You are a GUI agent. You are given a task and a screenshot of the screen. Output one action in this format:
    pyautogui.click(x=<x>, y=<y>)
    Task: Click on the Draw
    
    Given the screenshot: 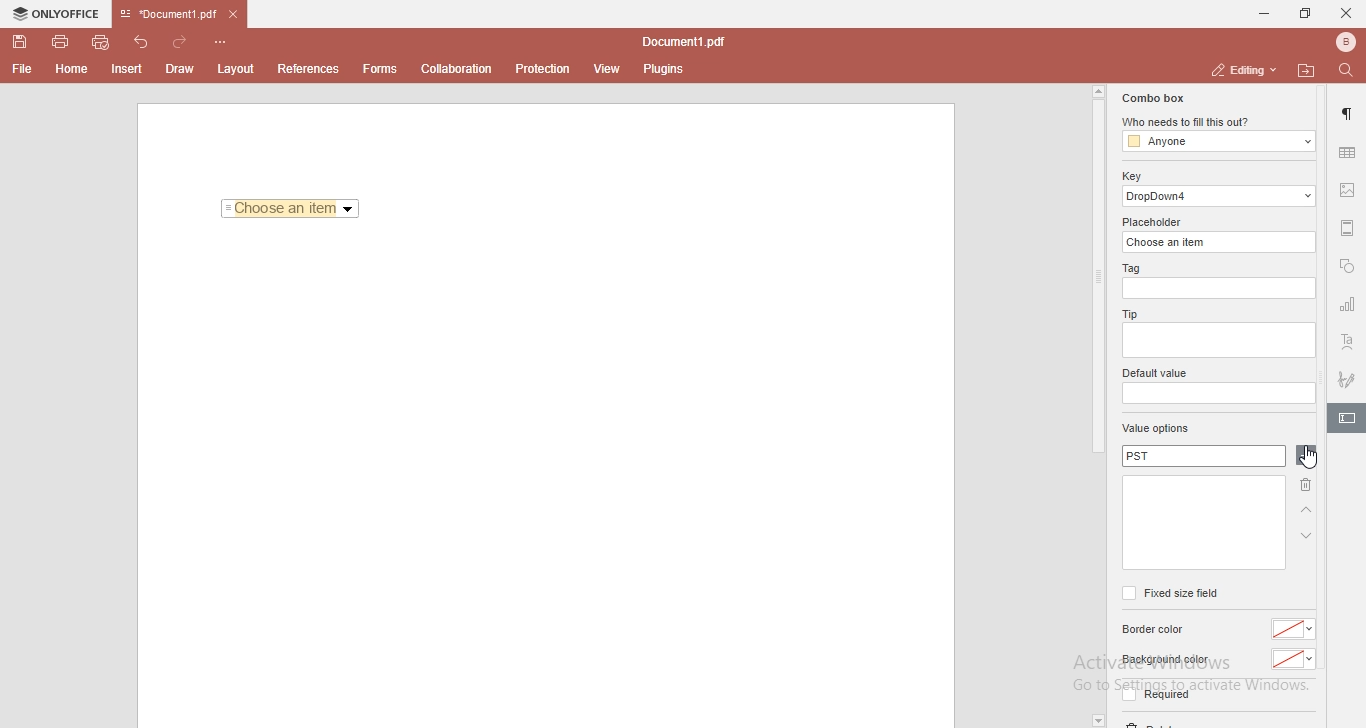 What is the action you would take?
    pyautogui.click(x=184, y=68)
    